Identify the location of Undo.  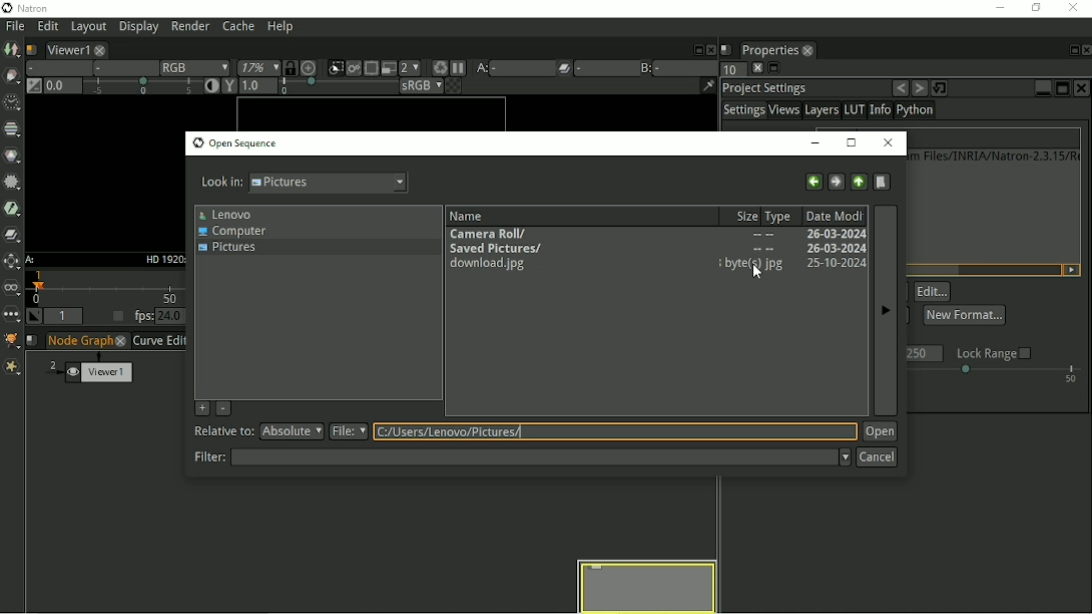
(900, 88).